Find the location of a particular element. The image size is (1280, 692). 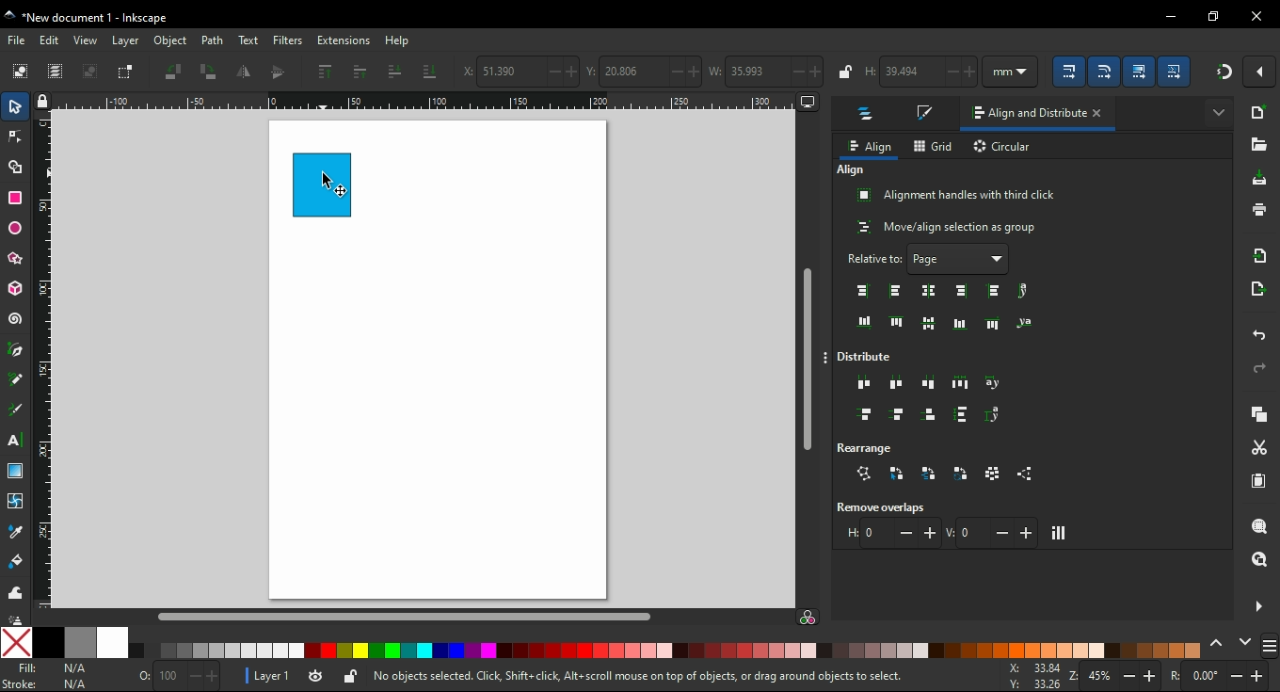

selected object unlocked is located at coordinates (351, 676).